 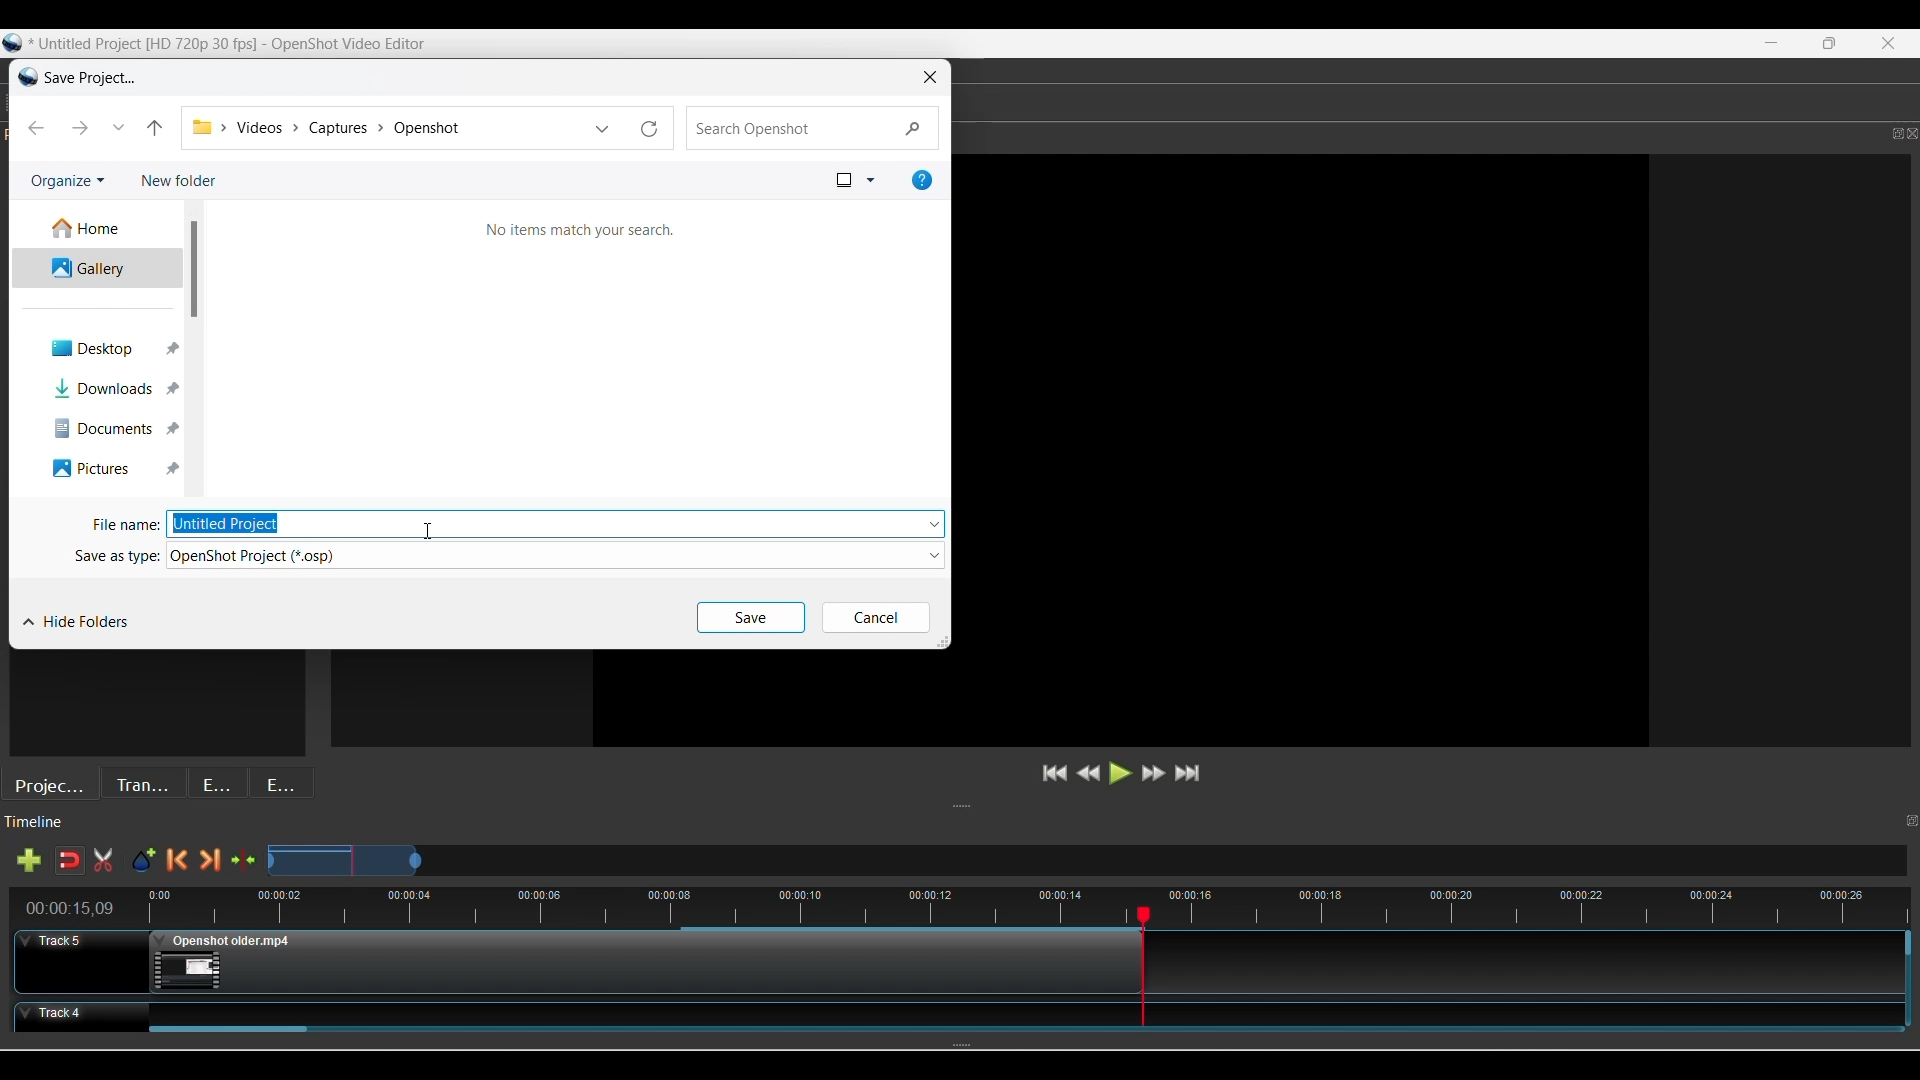 I want to click on Previous marker, so click(x=176, y=860).